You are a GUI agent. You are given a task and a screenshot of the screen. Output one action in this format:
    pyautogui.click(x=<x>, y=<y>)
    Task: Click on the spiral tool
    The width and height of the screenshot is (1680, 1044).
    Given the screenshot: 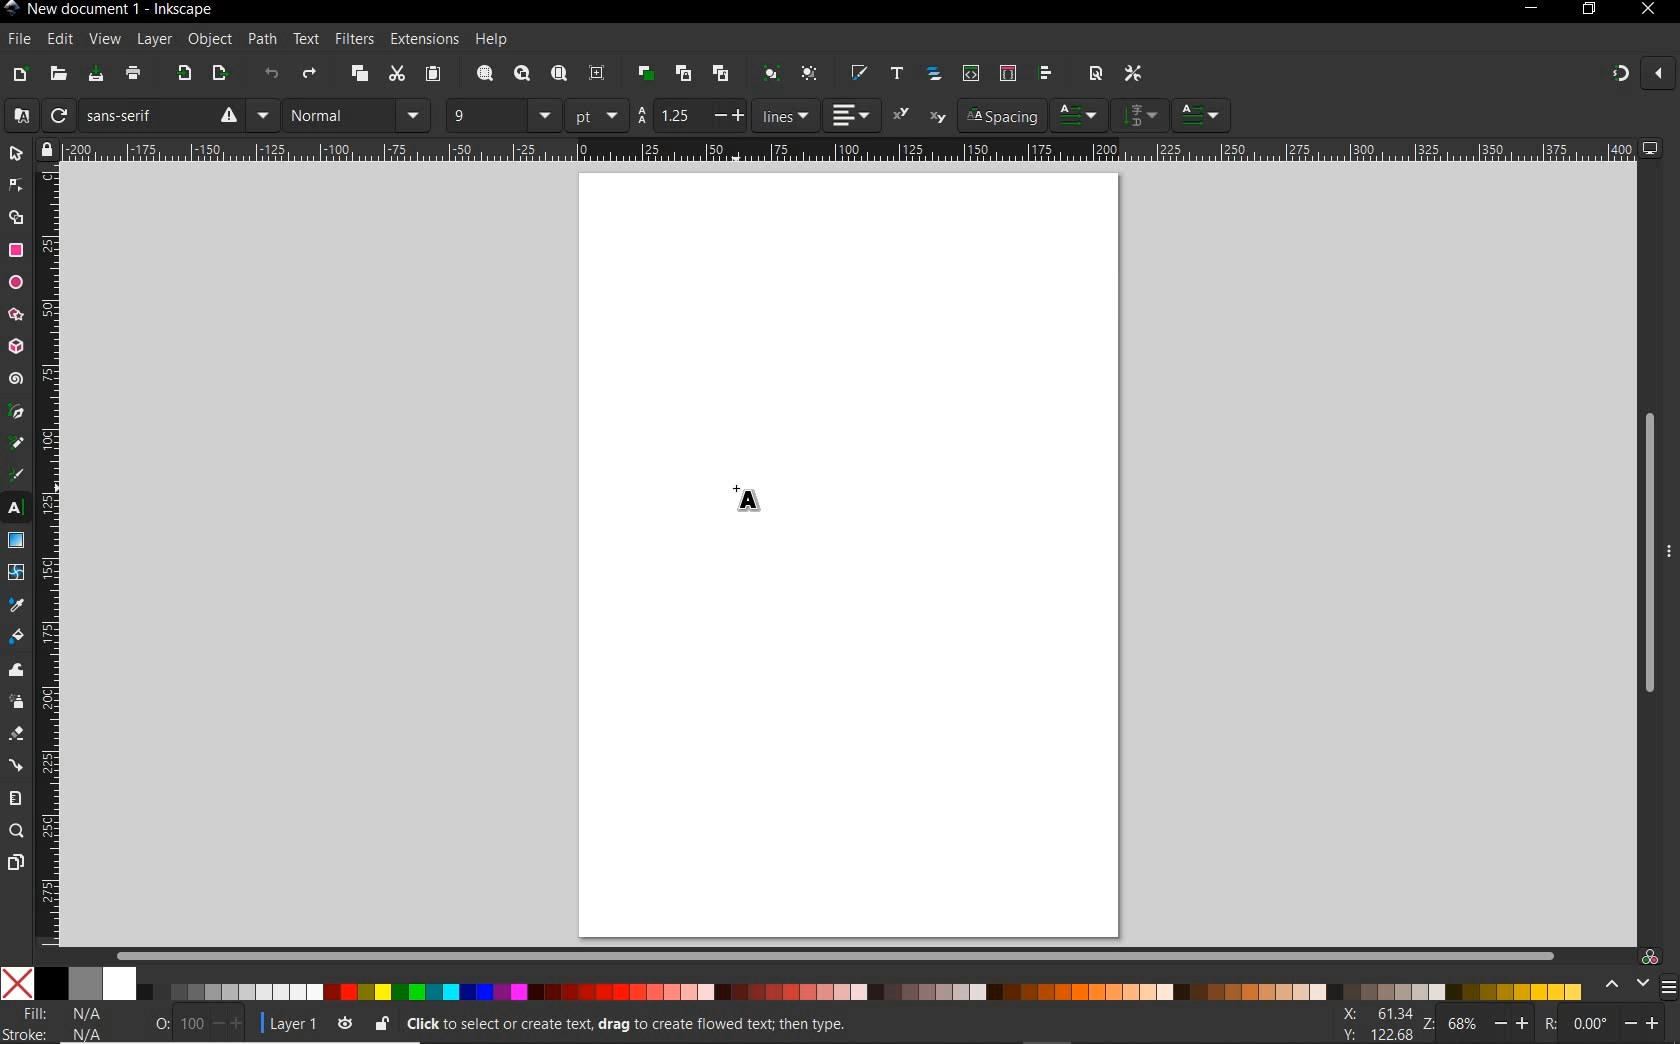 What is the action you would take?
    pyautogui.click(x=16, y=381)
    